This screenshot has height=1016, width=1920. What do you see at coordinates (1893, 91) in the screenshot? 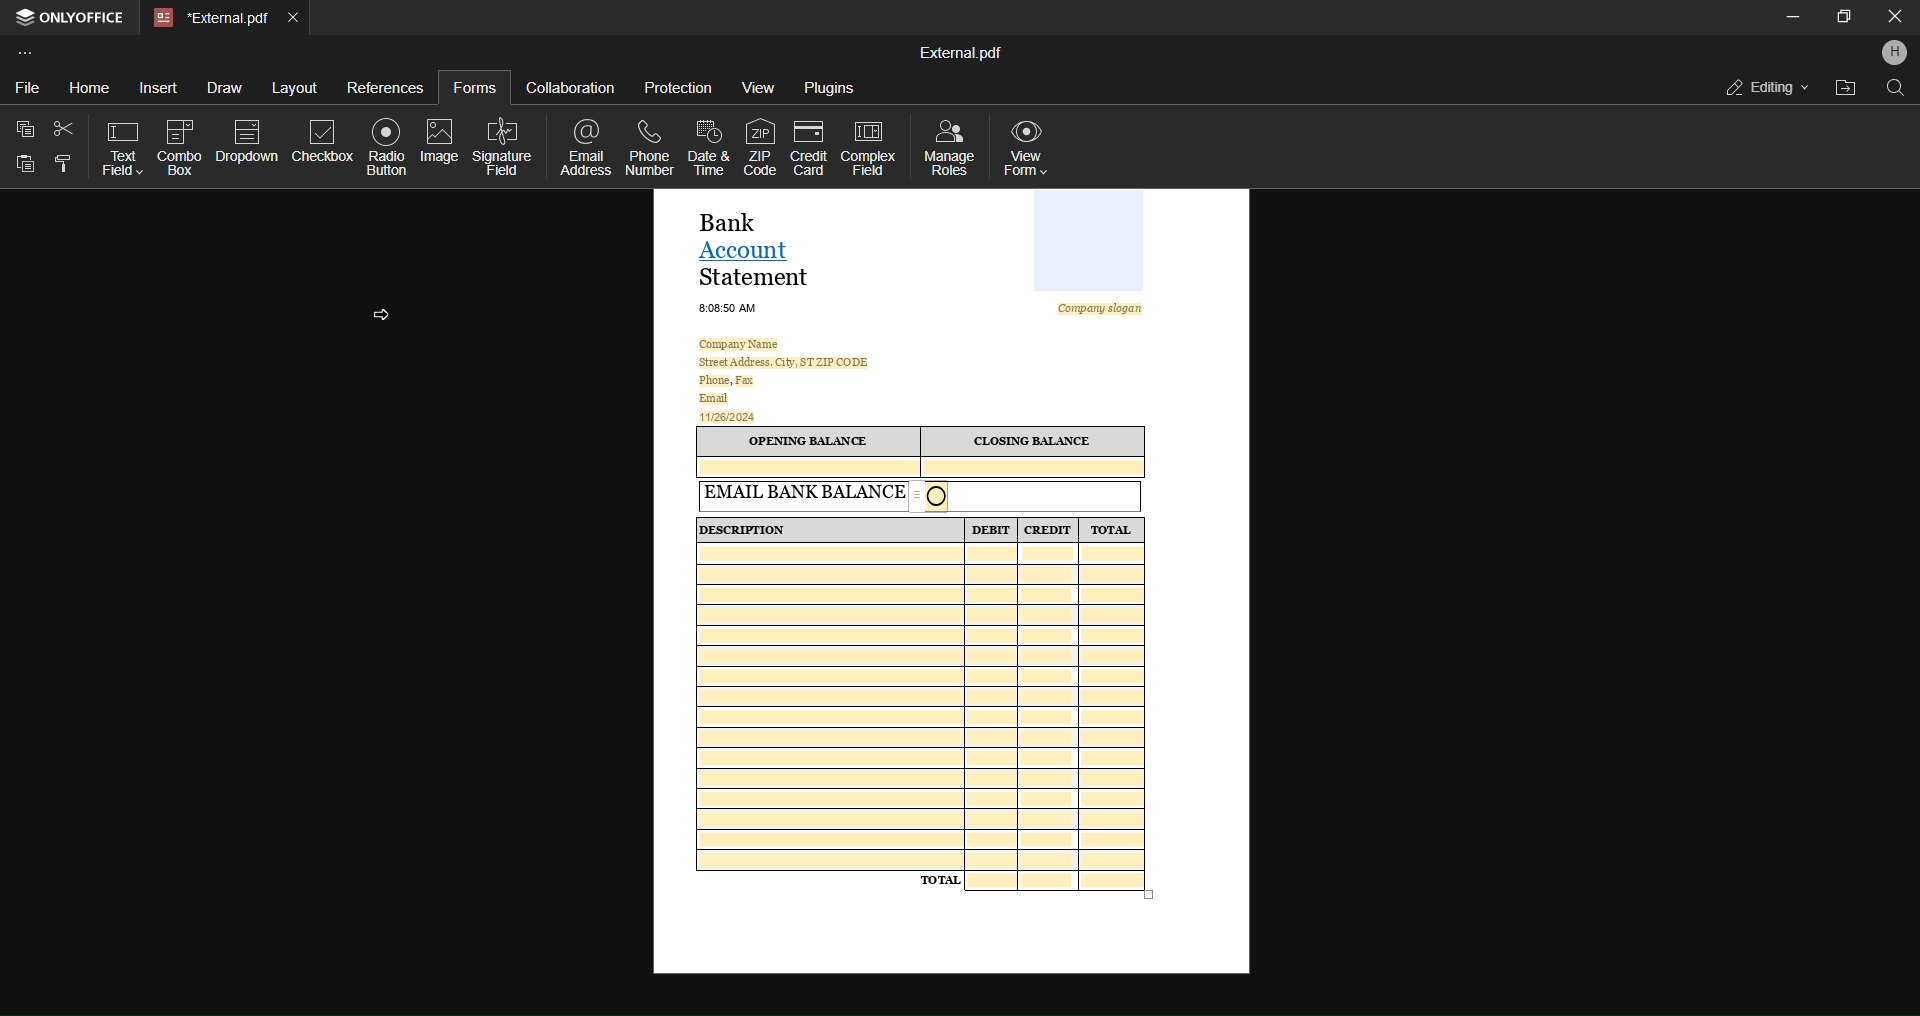
I see `find` at bounding box center [1893, 91].